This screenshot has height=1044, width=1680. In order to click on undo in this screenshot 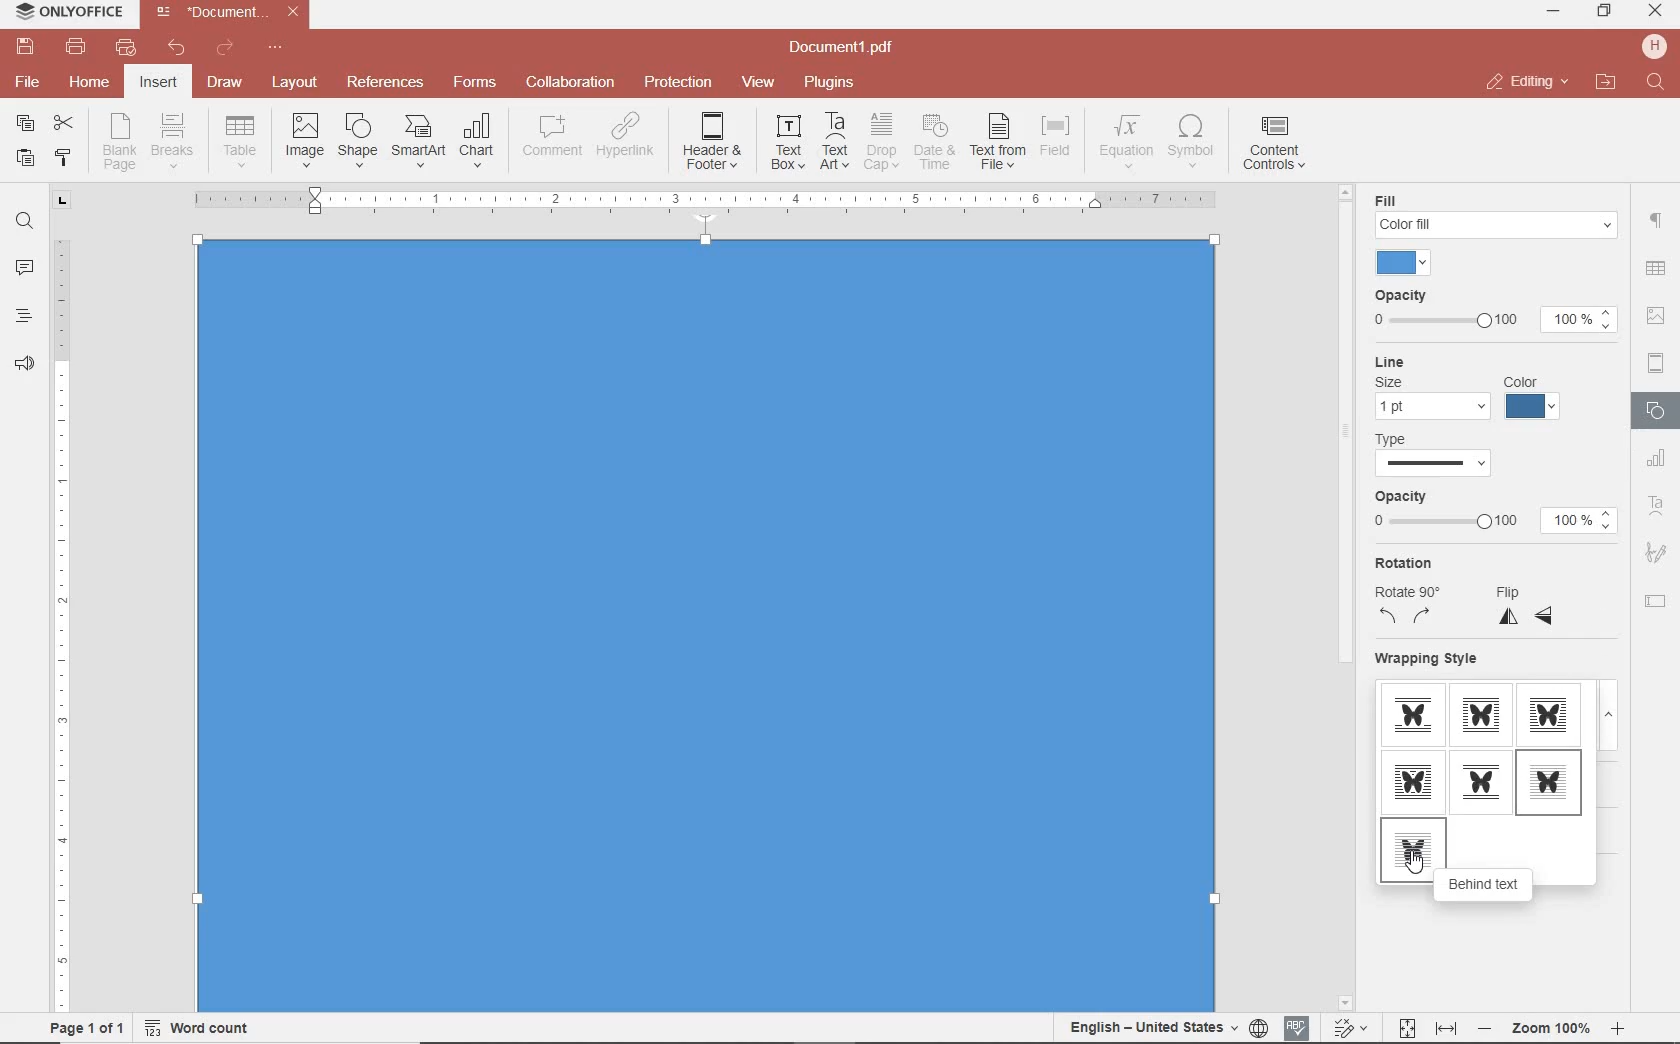, I will do `click(177, 48)`.